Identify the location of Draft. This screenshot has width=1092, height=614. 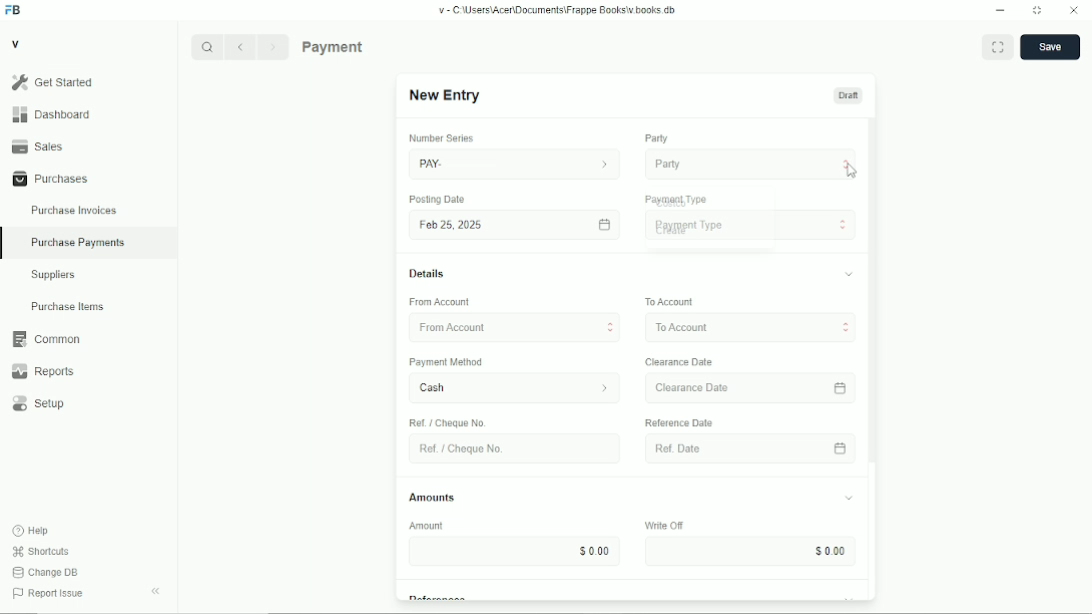
(848, 95).